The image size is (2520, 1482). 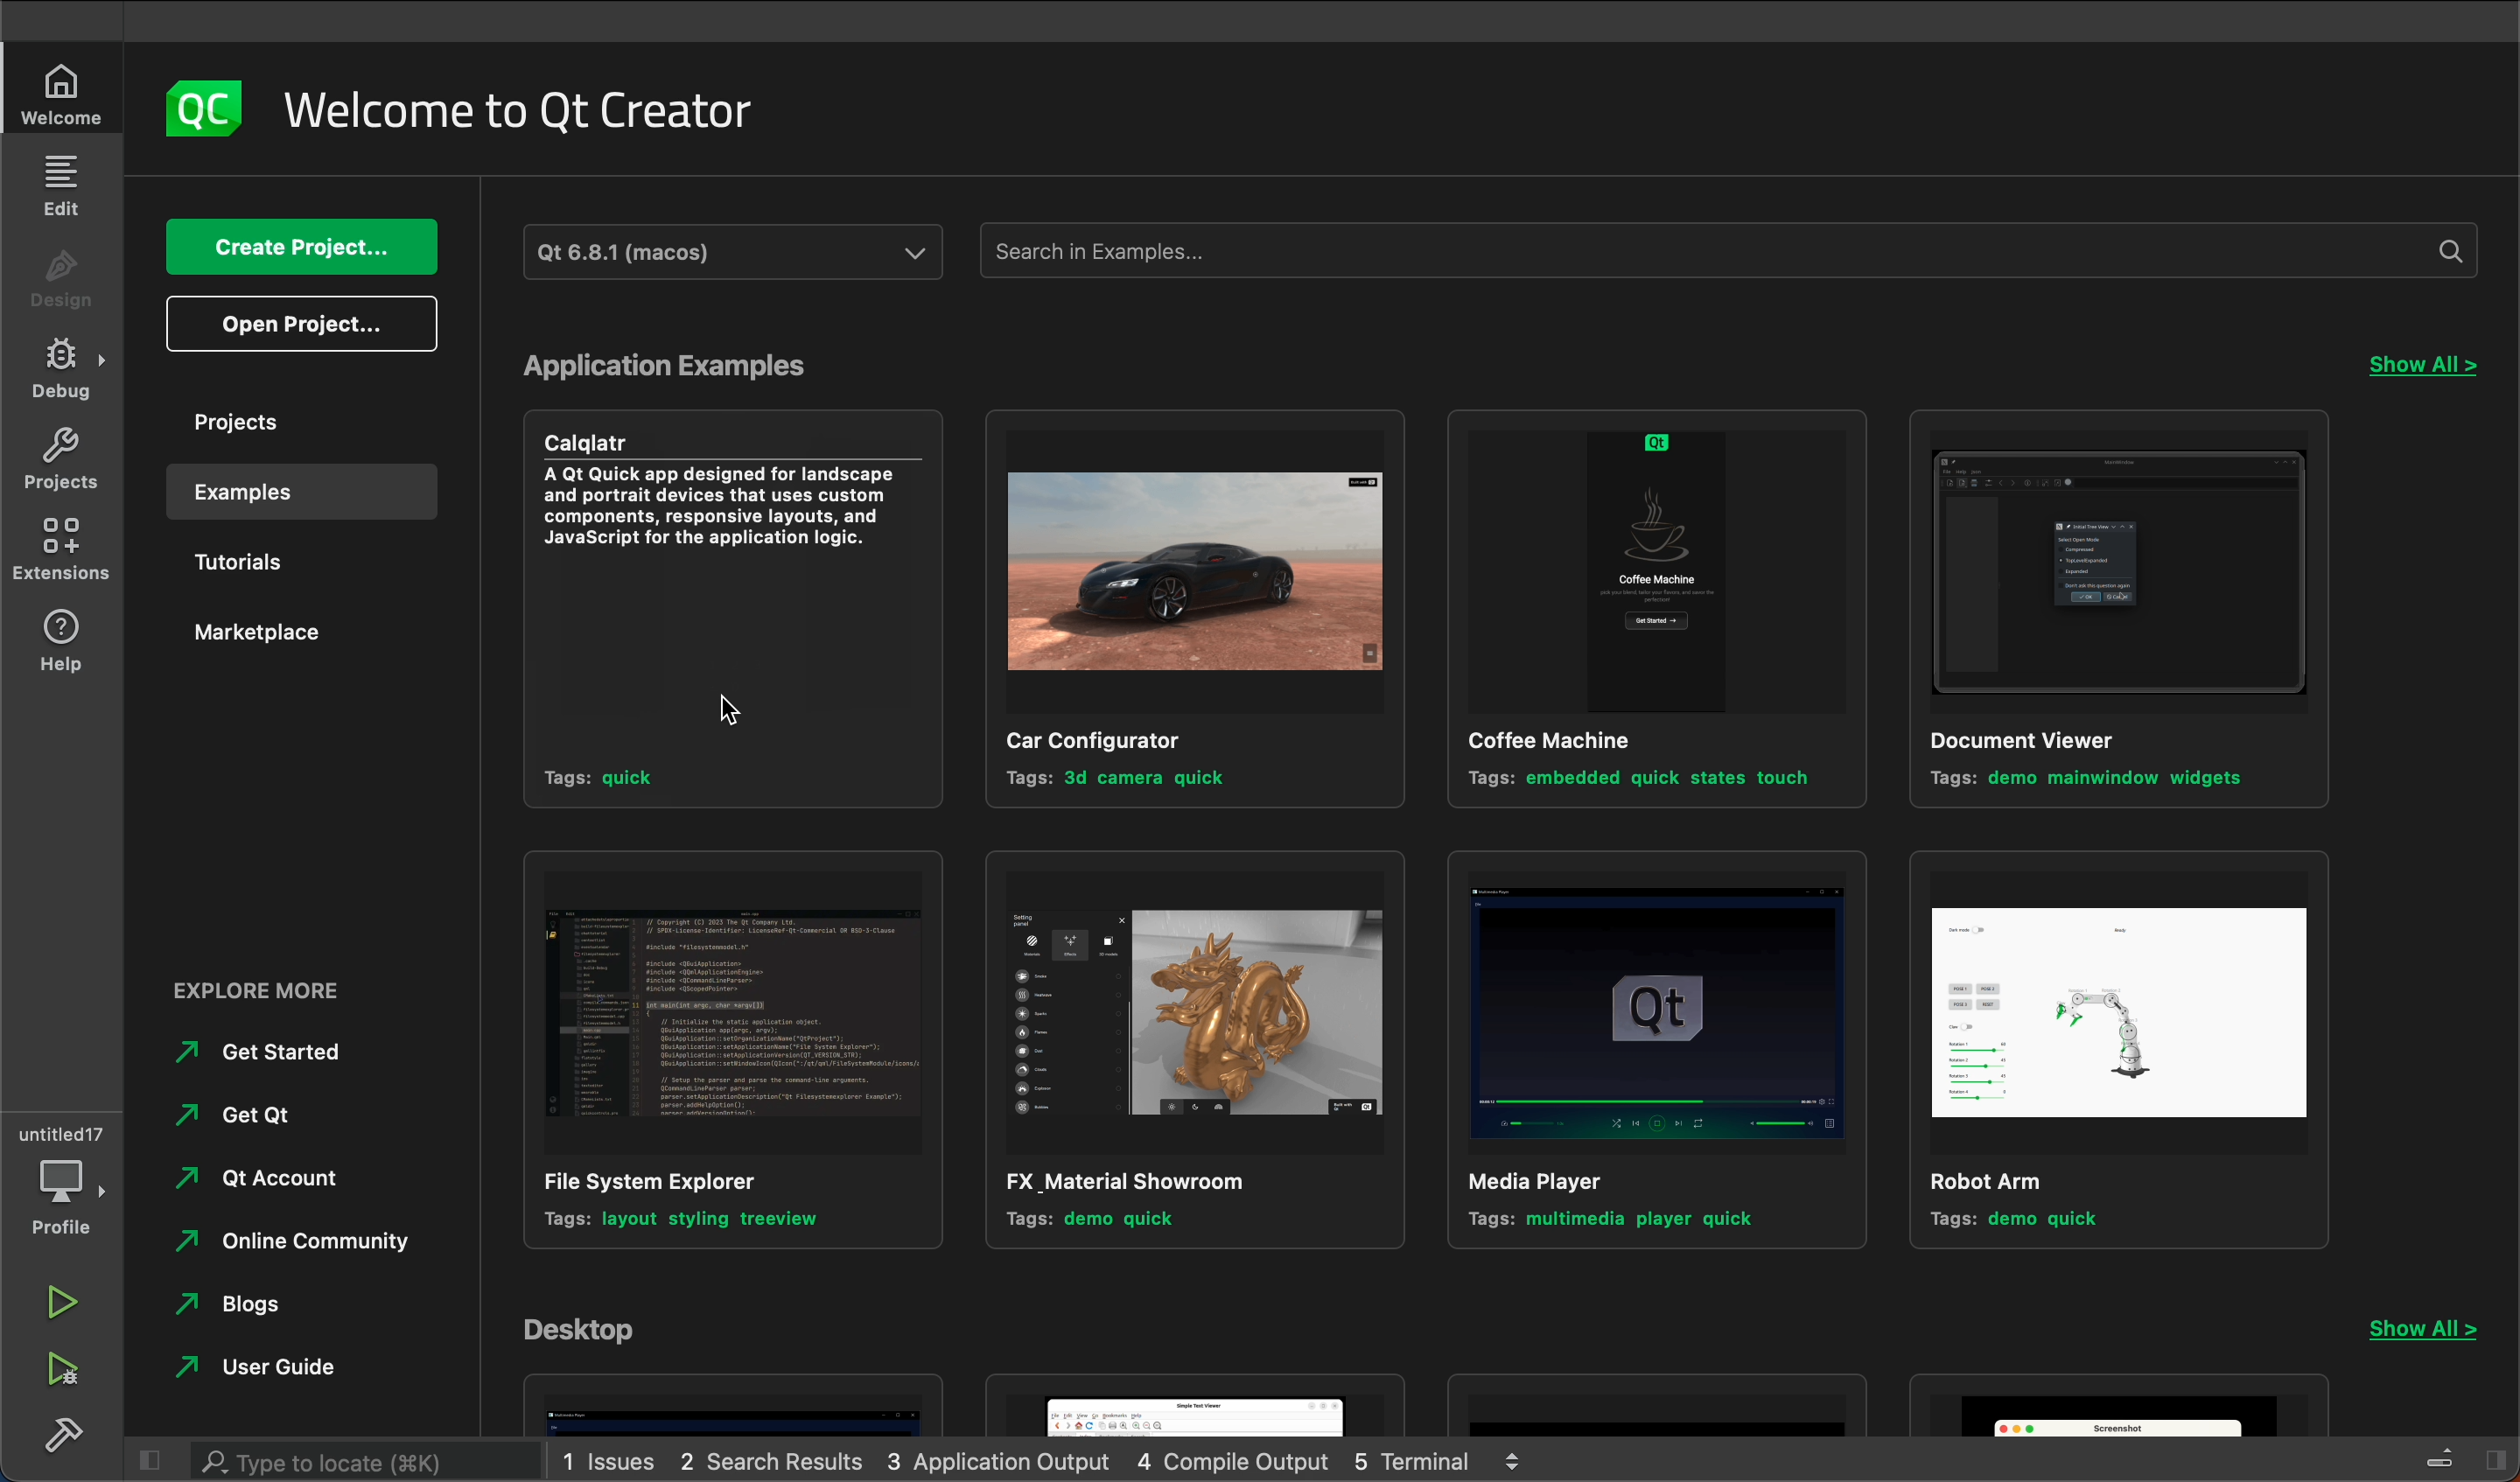 What do you see at coordinates (300, 633) in the screenshot?
I see `market place` at bounding box center [300, 633].